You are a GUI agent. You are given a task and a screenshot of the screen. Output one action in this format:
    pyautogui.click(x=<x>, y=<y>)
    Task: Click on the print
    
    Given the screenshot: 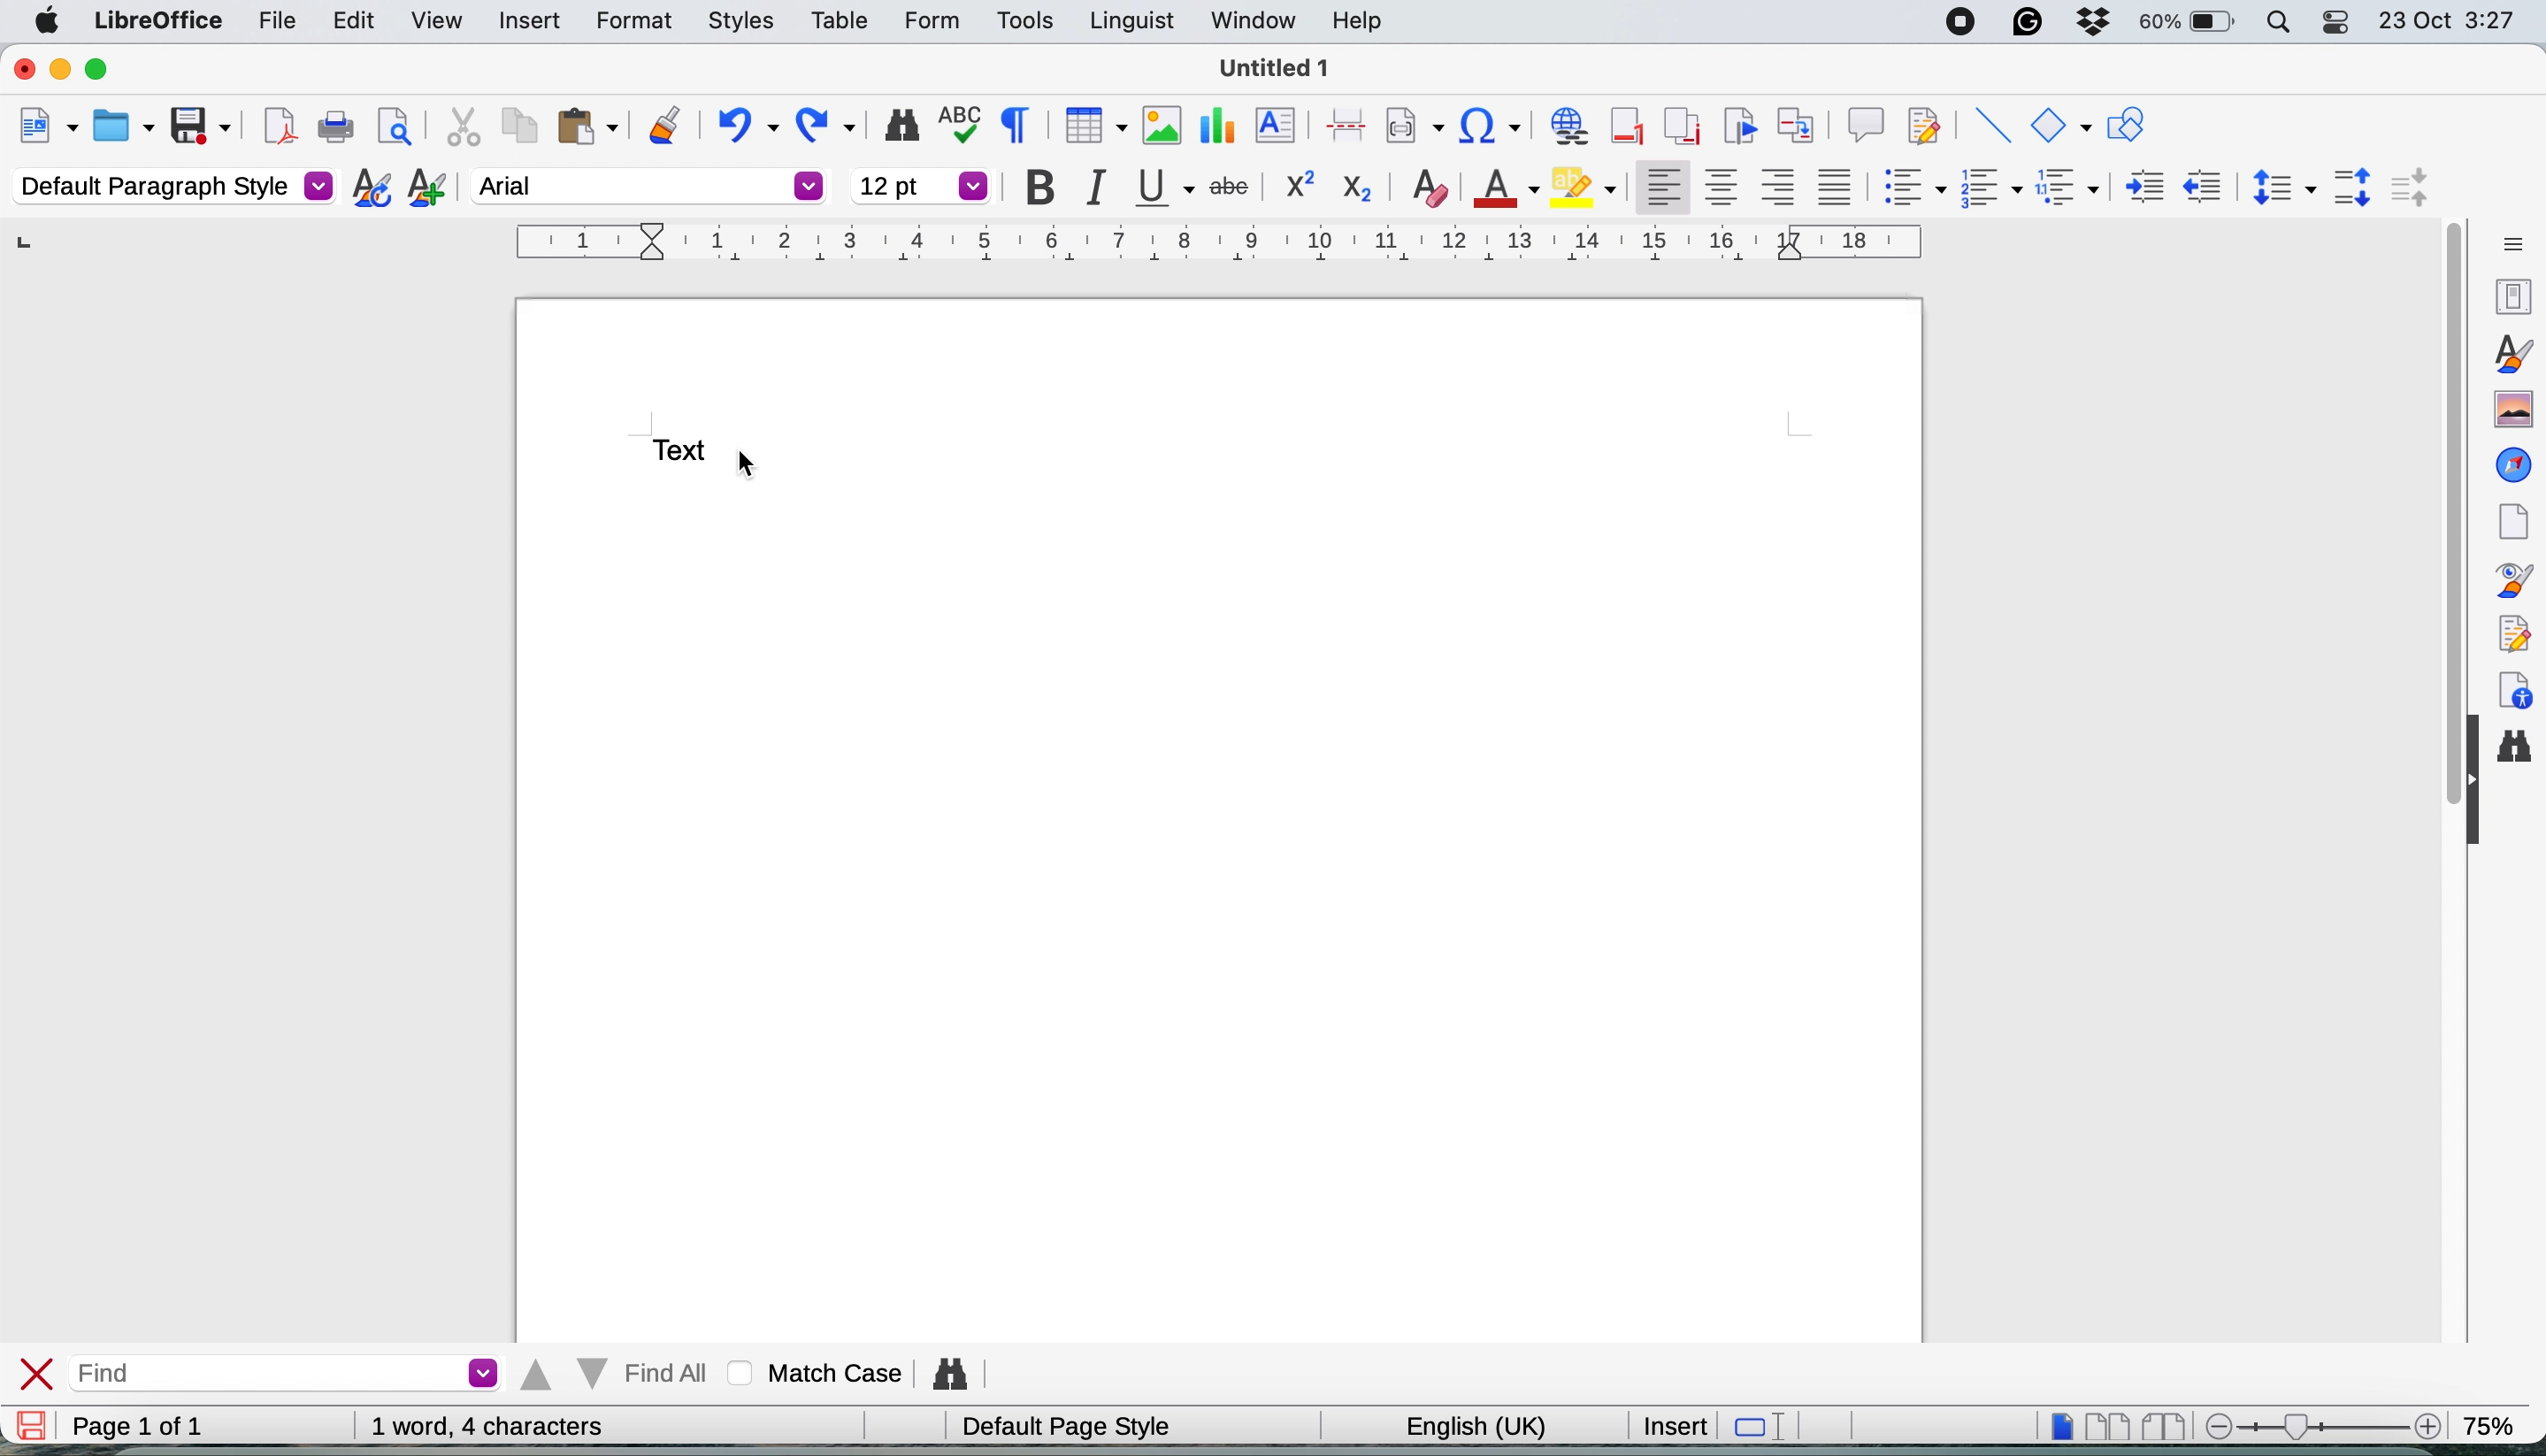 What is the action you would take?
    pyautogui.click(x=334, y=130)
    